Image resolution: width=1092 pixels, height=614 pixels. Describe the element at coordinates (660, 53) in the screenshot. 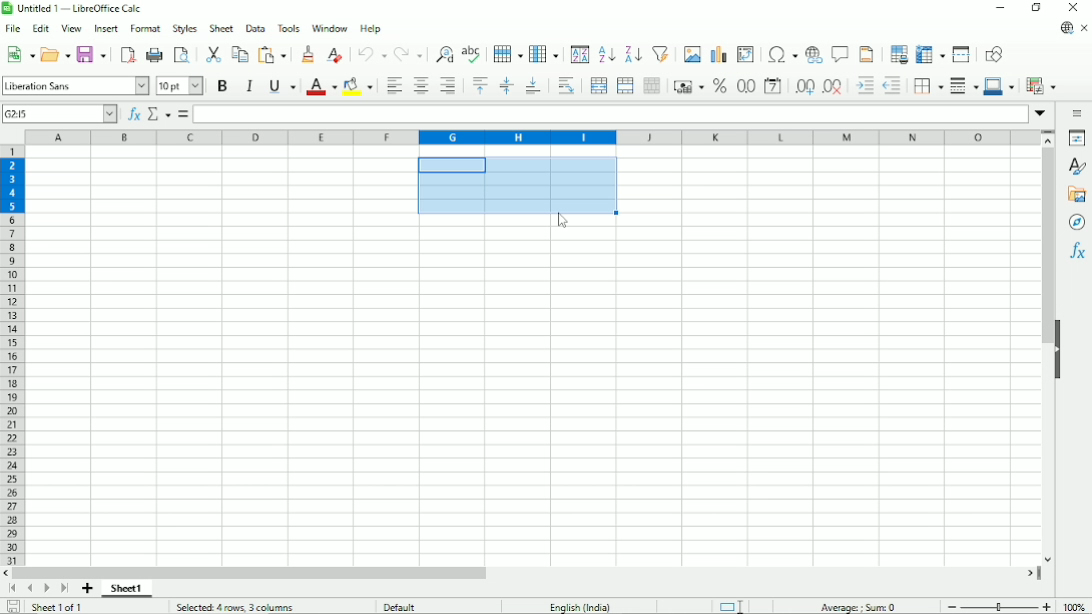

I see `Autofilter` at that location.